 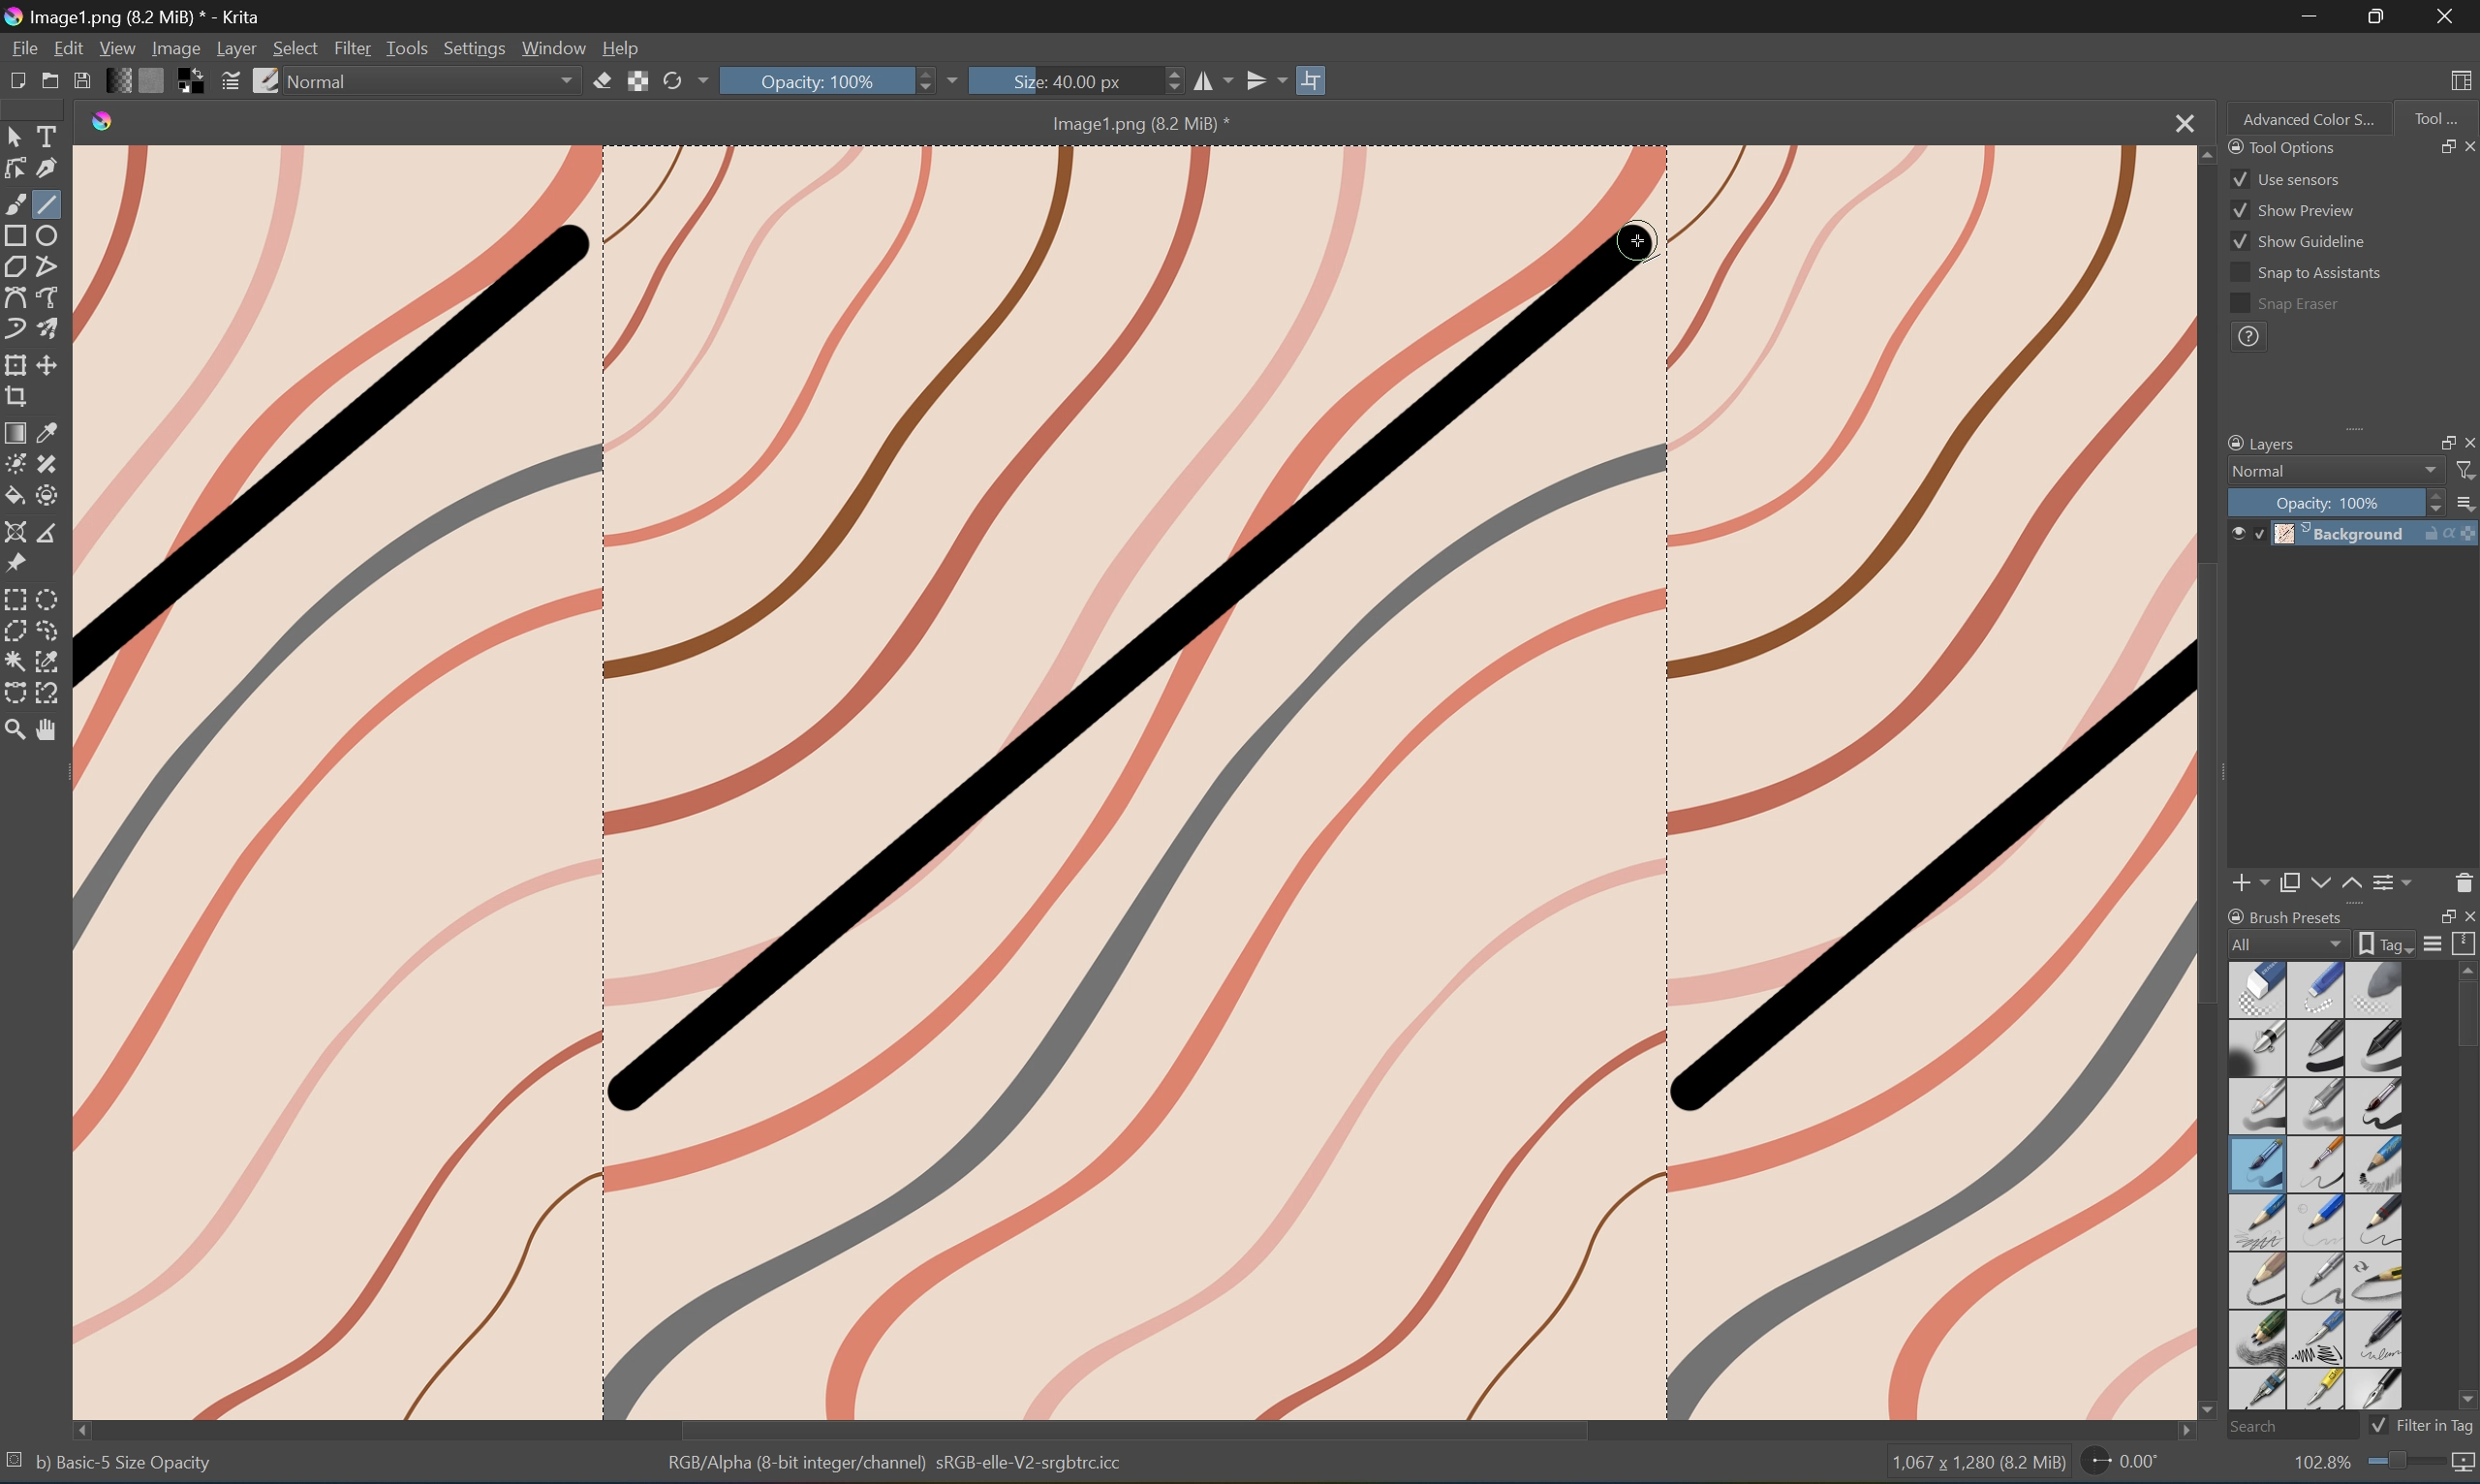 What do you see at coordinates (2317, 882) in the screenshot?
I see `Move layer or mask down` at bounding box center [2317, 882].